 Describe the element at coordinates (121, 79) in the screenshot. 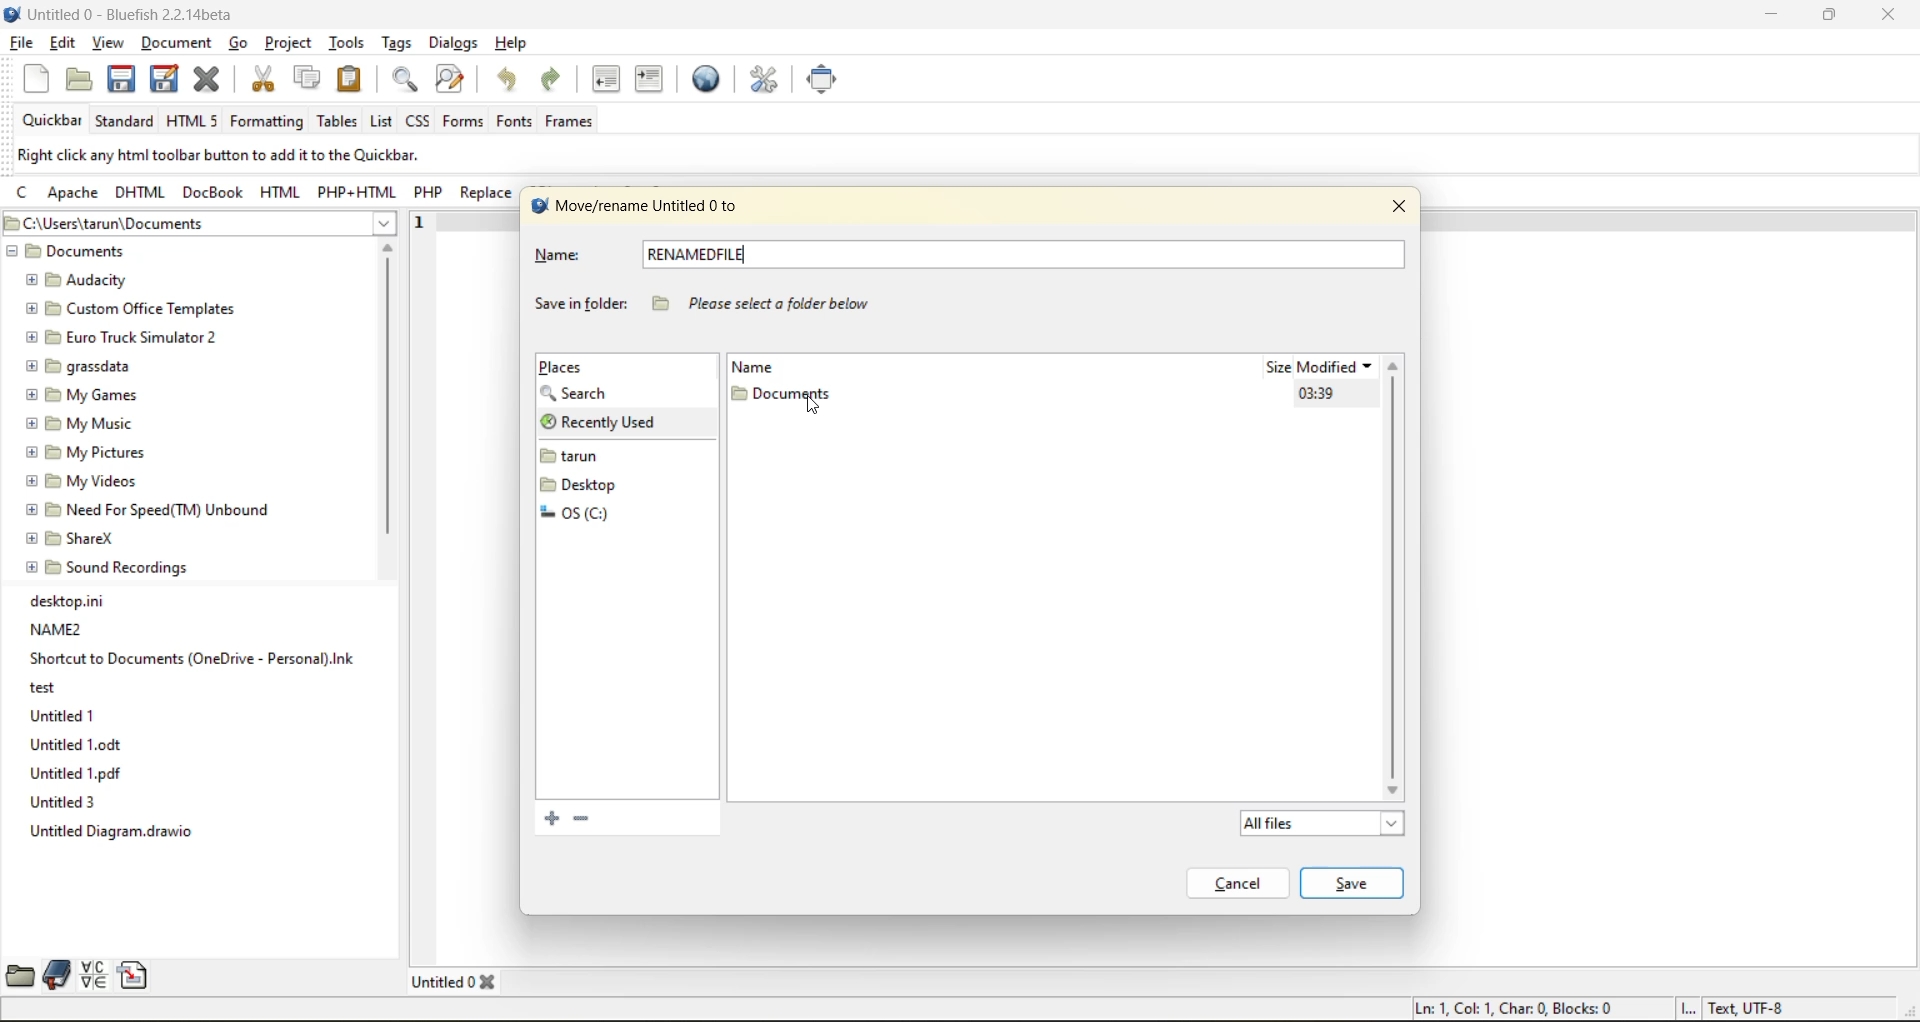

I see `save` at that location.